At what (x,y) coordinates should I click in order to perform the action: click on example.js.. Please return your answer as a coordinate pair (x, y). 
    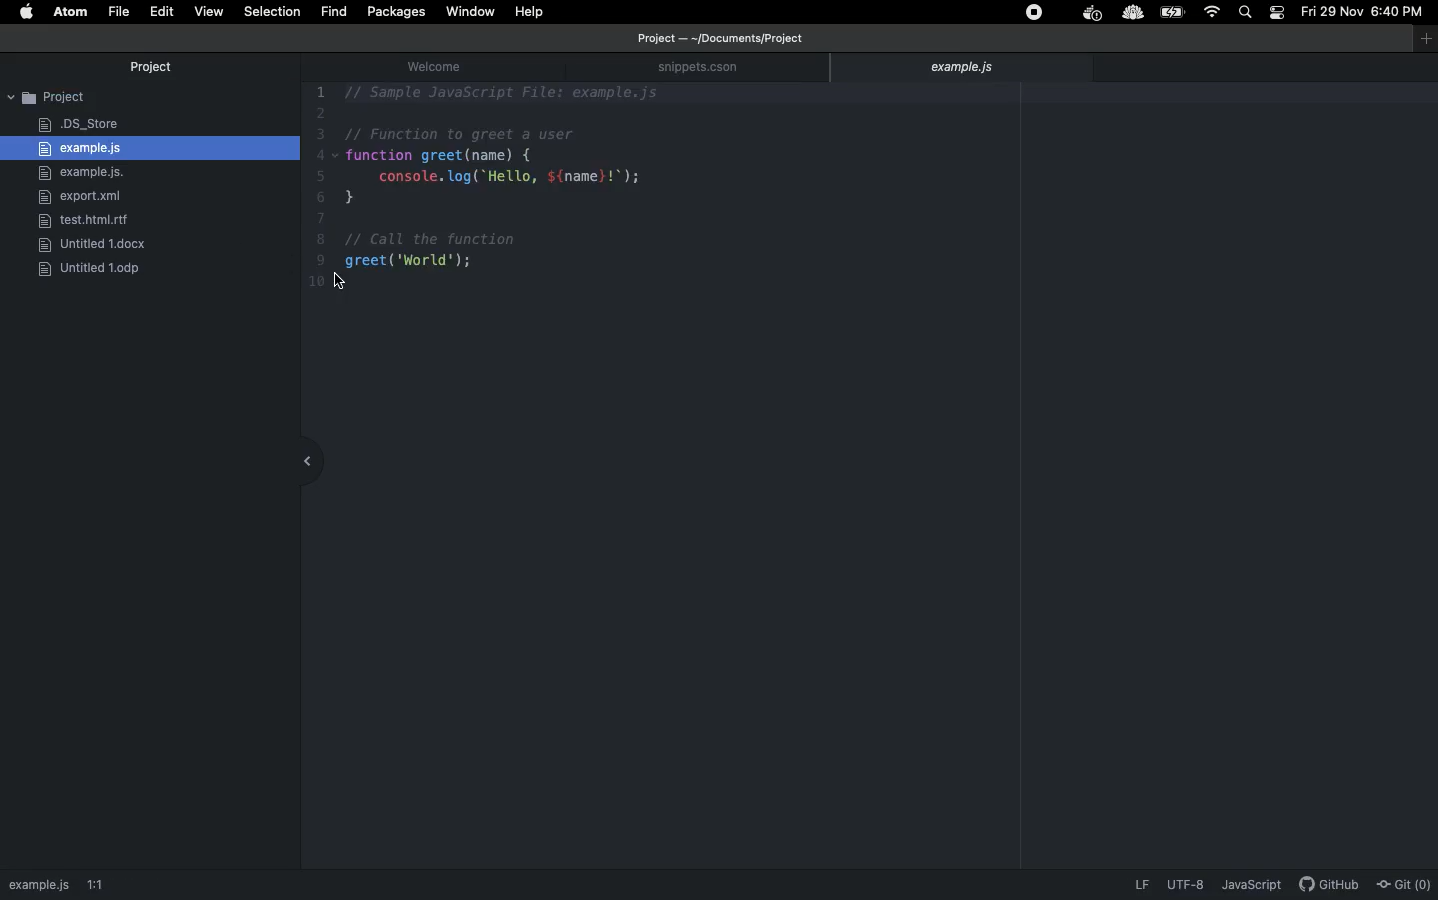
    Looking at the image, I should click on (84, 173).